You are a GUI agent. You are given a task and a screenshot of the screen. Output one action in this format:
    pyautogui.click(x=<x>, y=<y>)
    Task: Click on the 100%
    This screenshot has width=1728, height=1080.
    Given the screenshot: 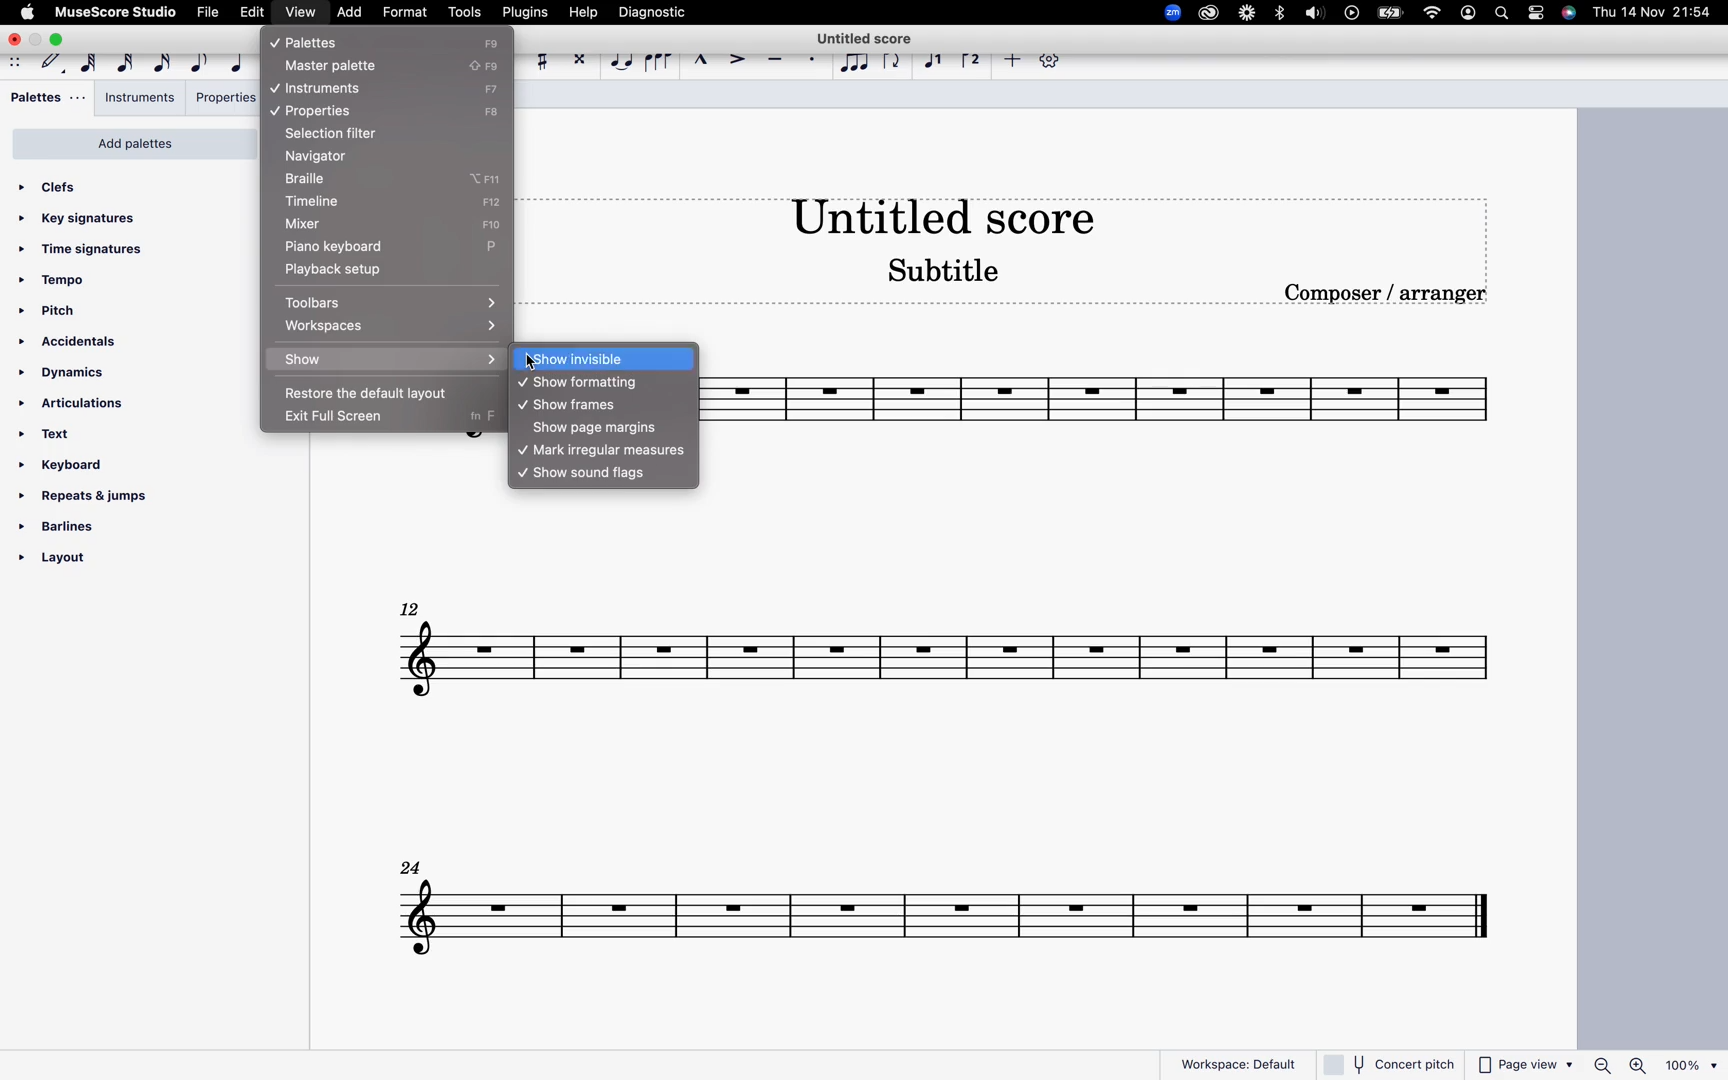 What is the action you would take?
    pyautogui.click(x=1691, y=1064)
    